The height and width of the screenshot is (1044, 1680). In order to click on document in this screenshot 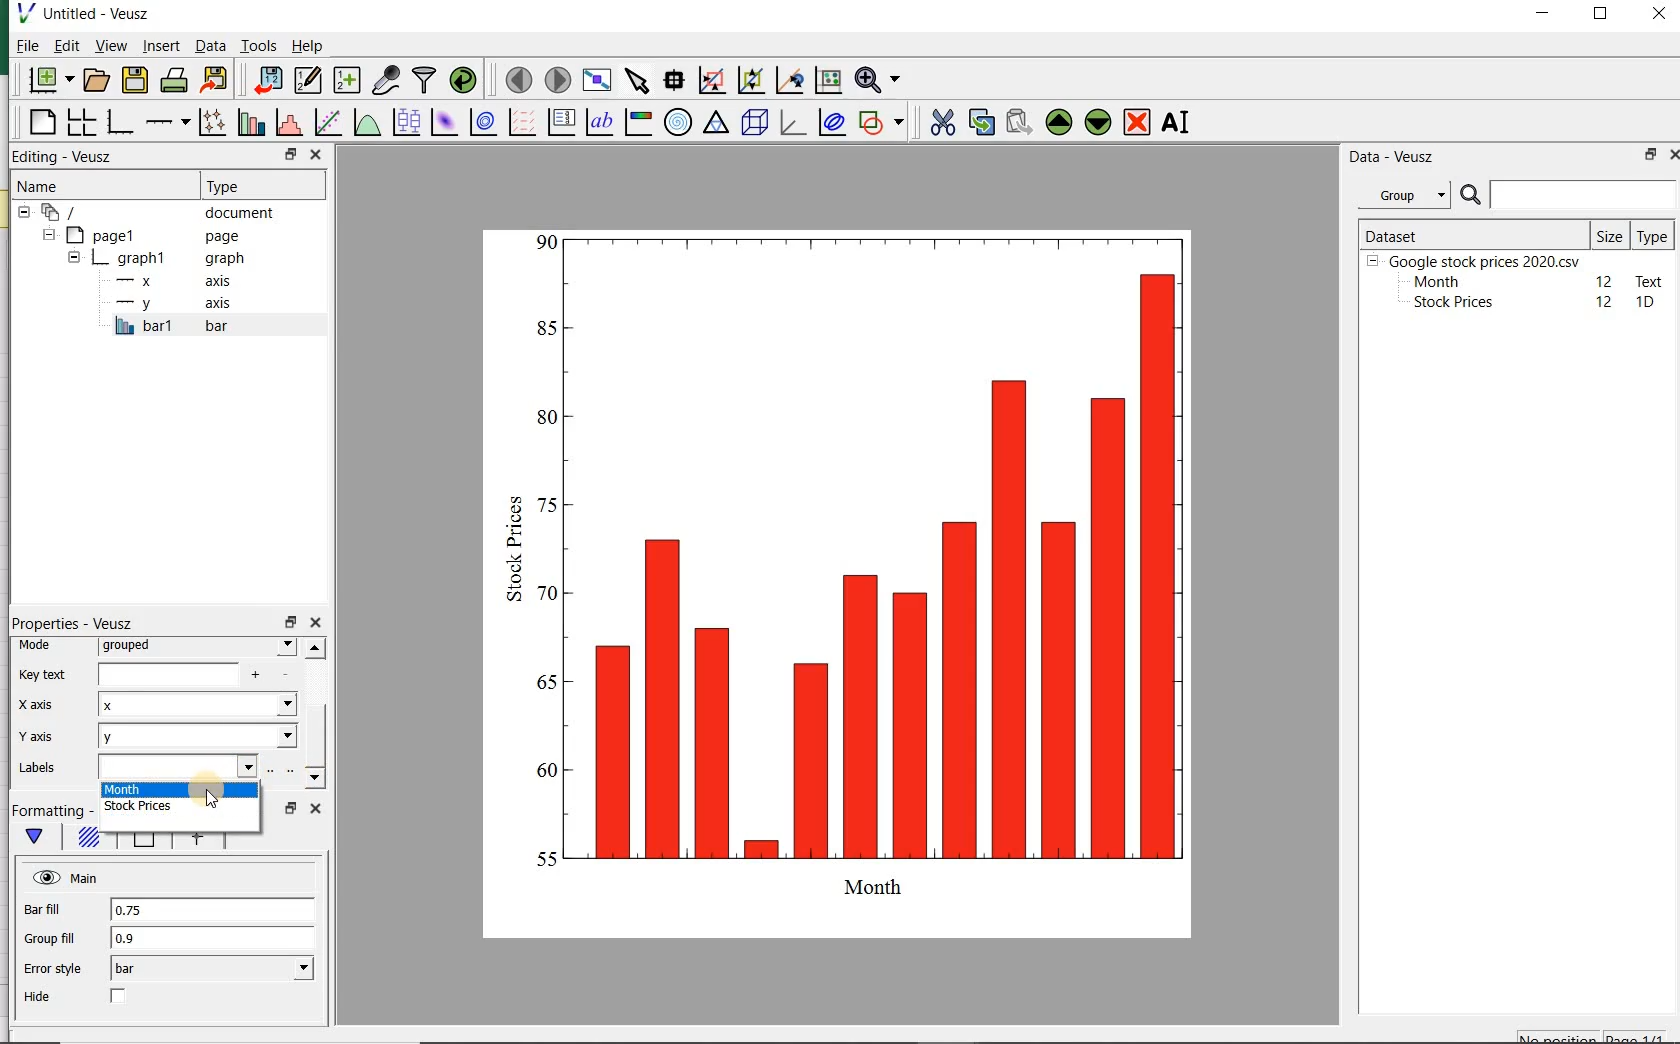, I will do `click(155, 213)`.